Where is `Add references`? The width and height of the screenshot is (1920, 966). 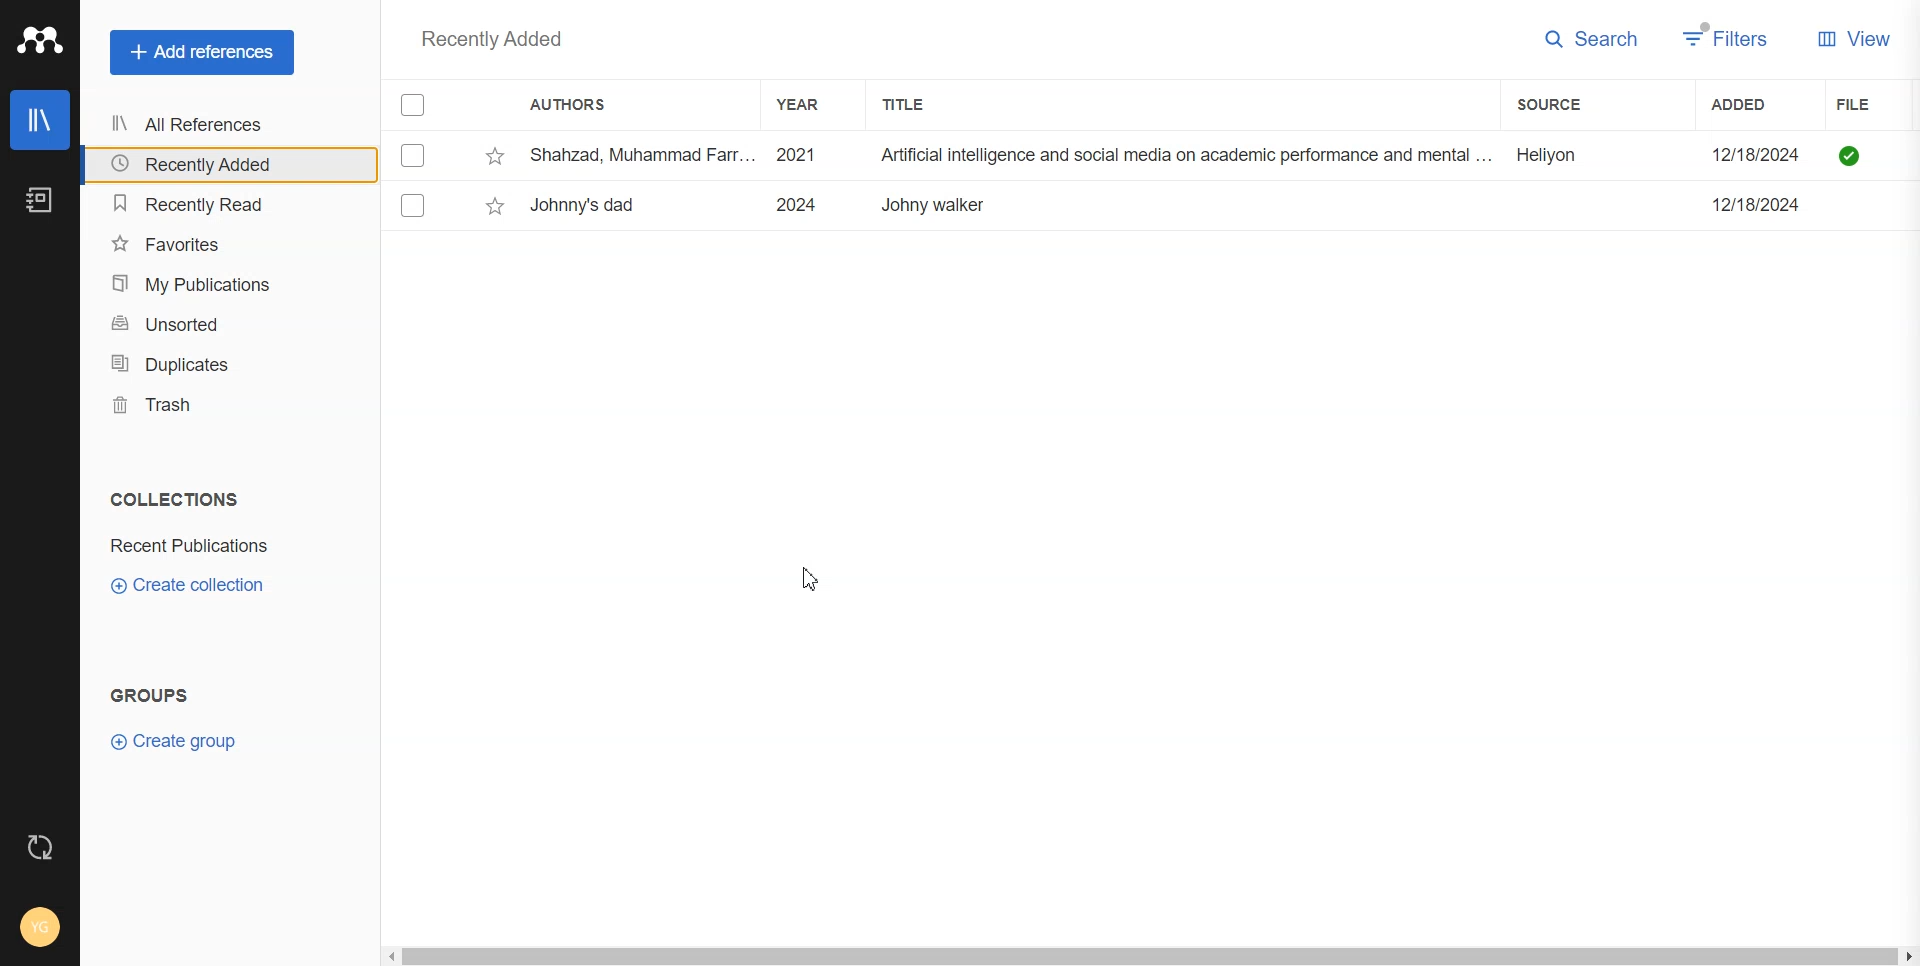
Add references is located at coordinates (202, 52).